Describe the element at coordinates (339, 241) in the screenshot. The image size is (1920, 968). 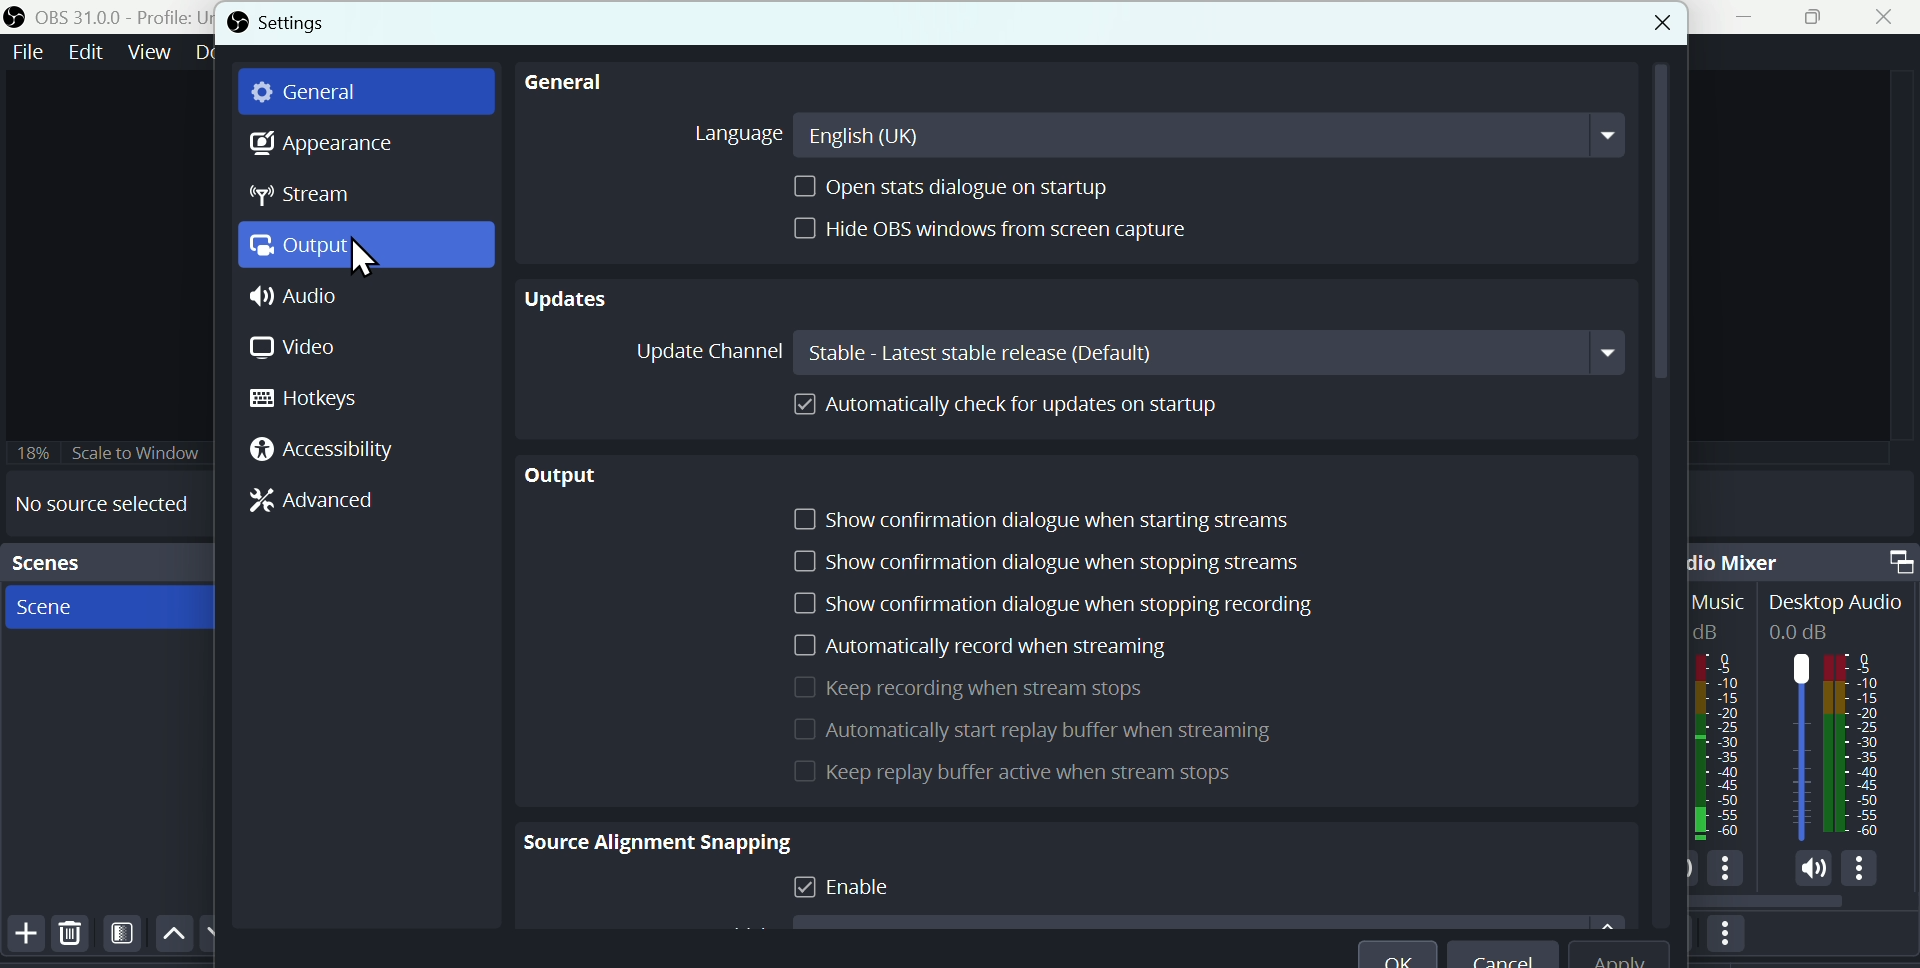
I see `Output` at that location.